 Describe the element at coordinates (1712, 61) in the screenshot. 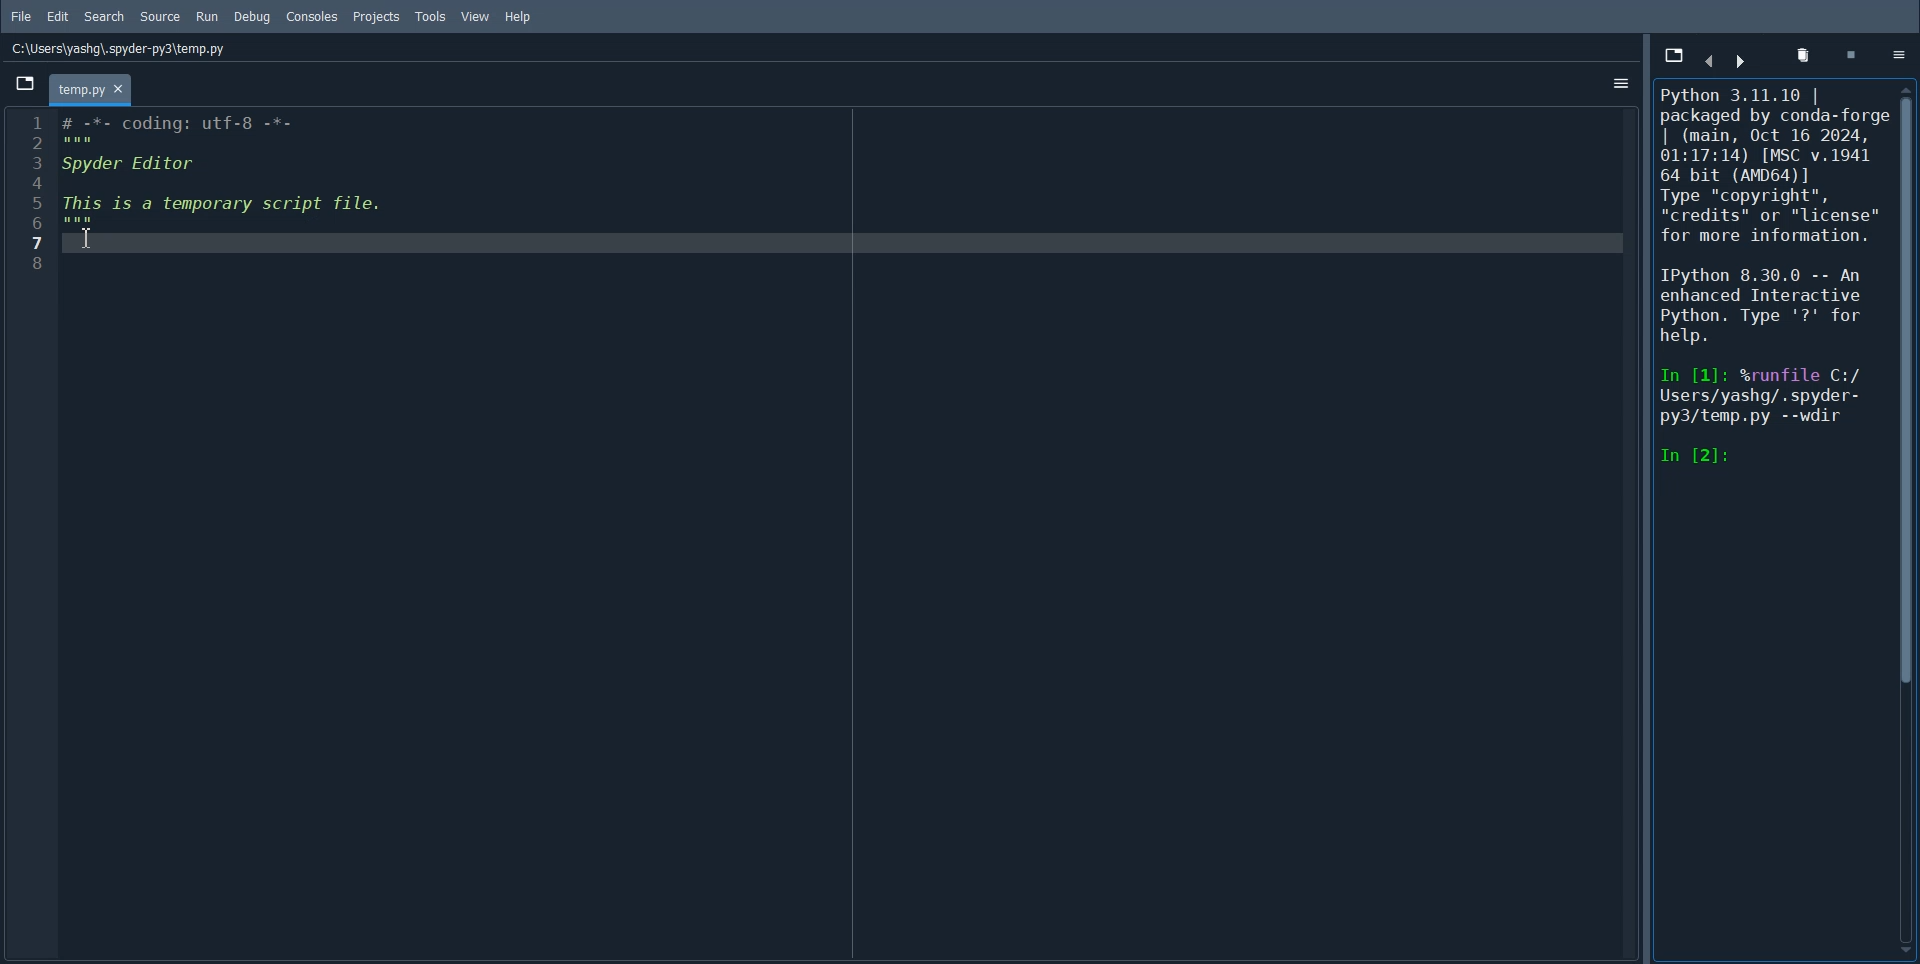

I see `move curser right` at that location.